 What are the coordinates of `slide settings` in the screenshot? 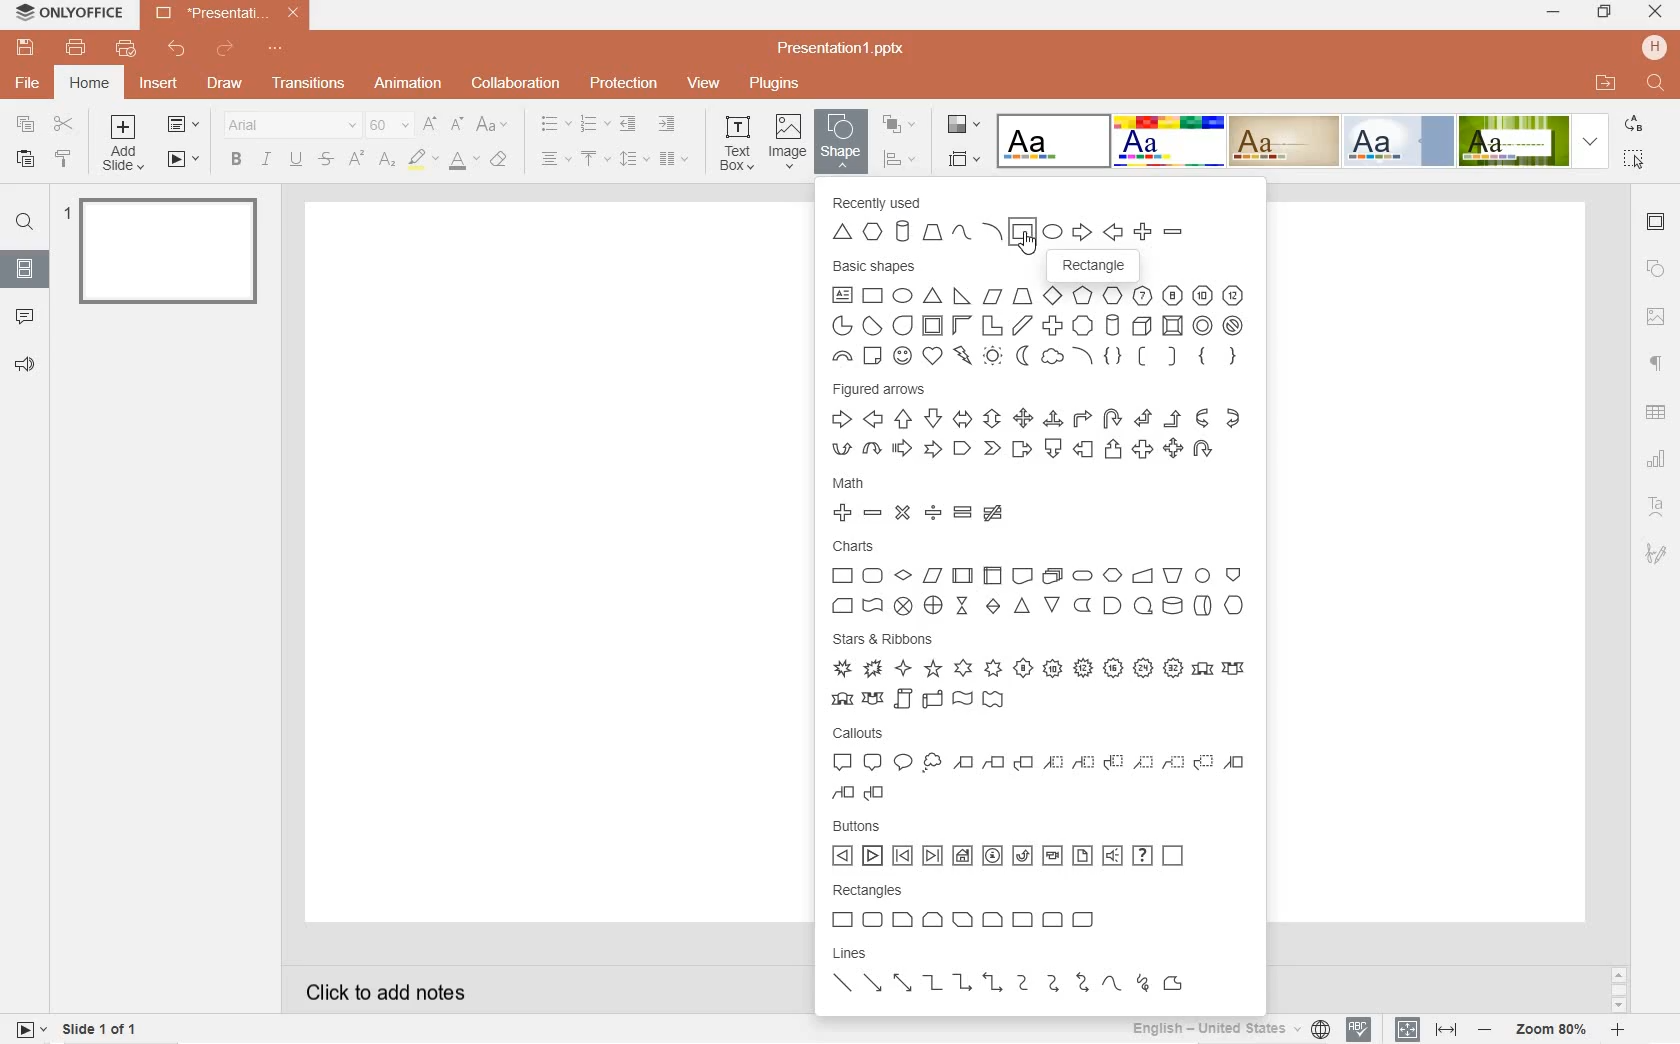 It's located at (1657, 224).